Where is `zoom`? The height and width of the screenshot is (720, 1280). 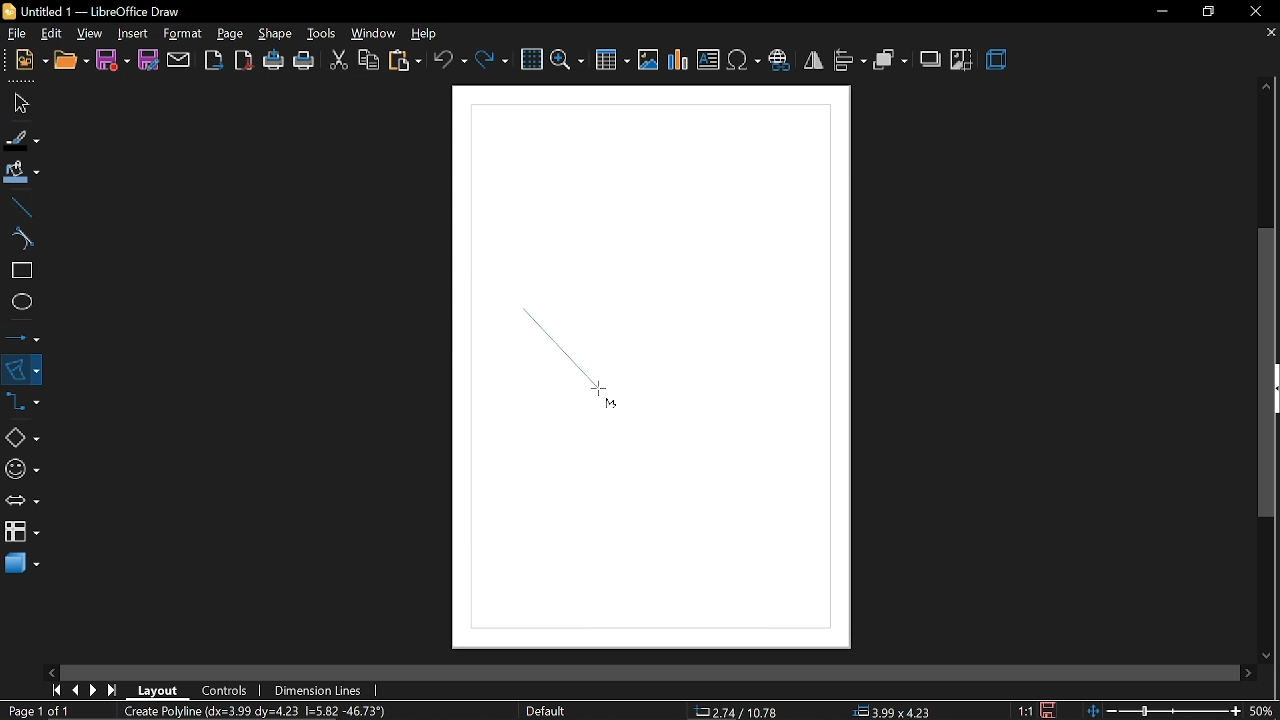 zoom is located at coordinates (569, 58).